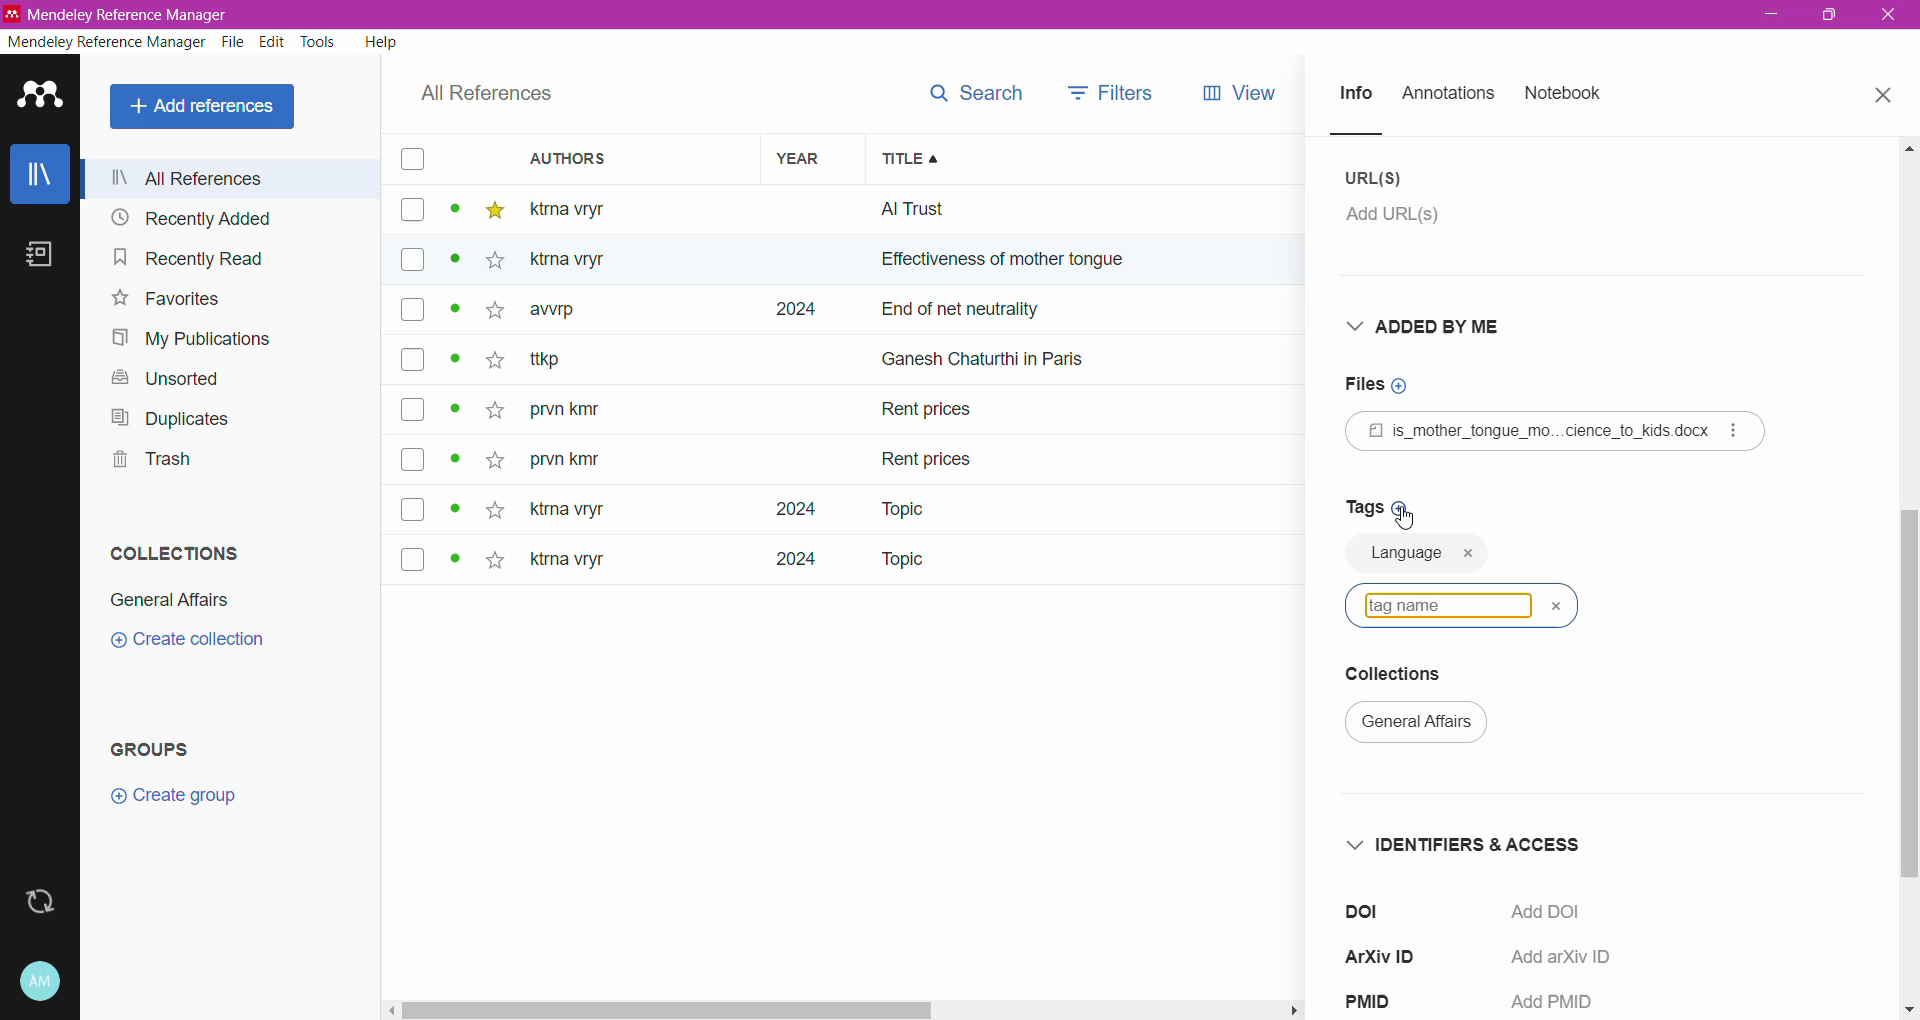  Describe the element at coordinates (235, 42) in the screenshot. I see `File` at that location.